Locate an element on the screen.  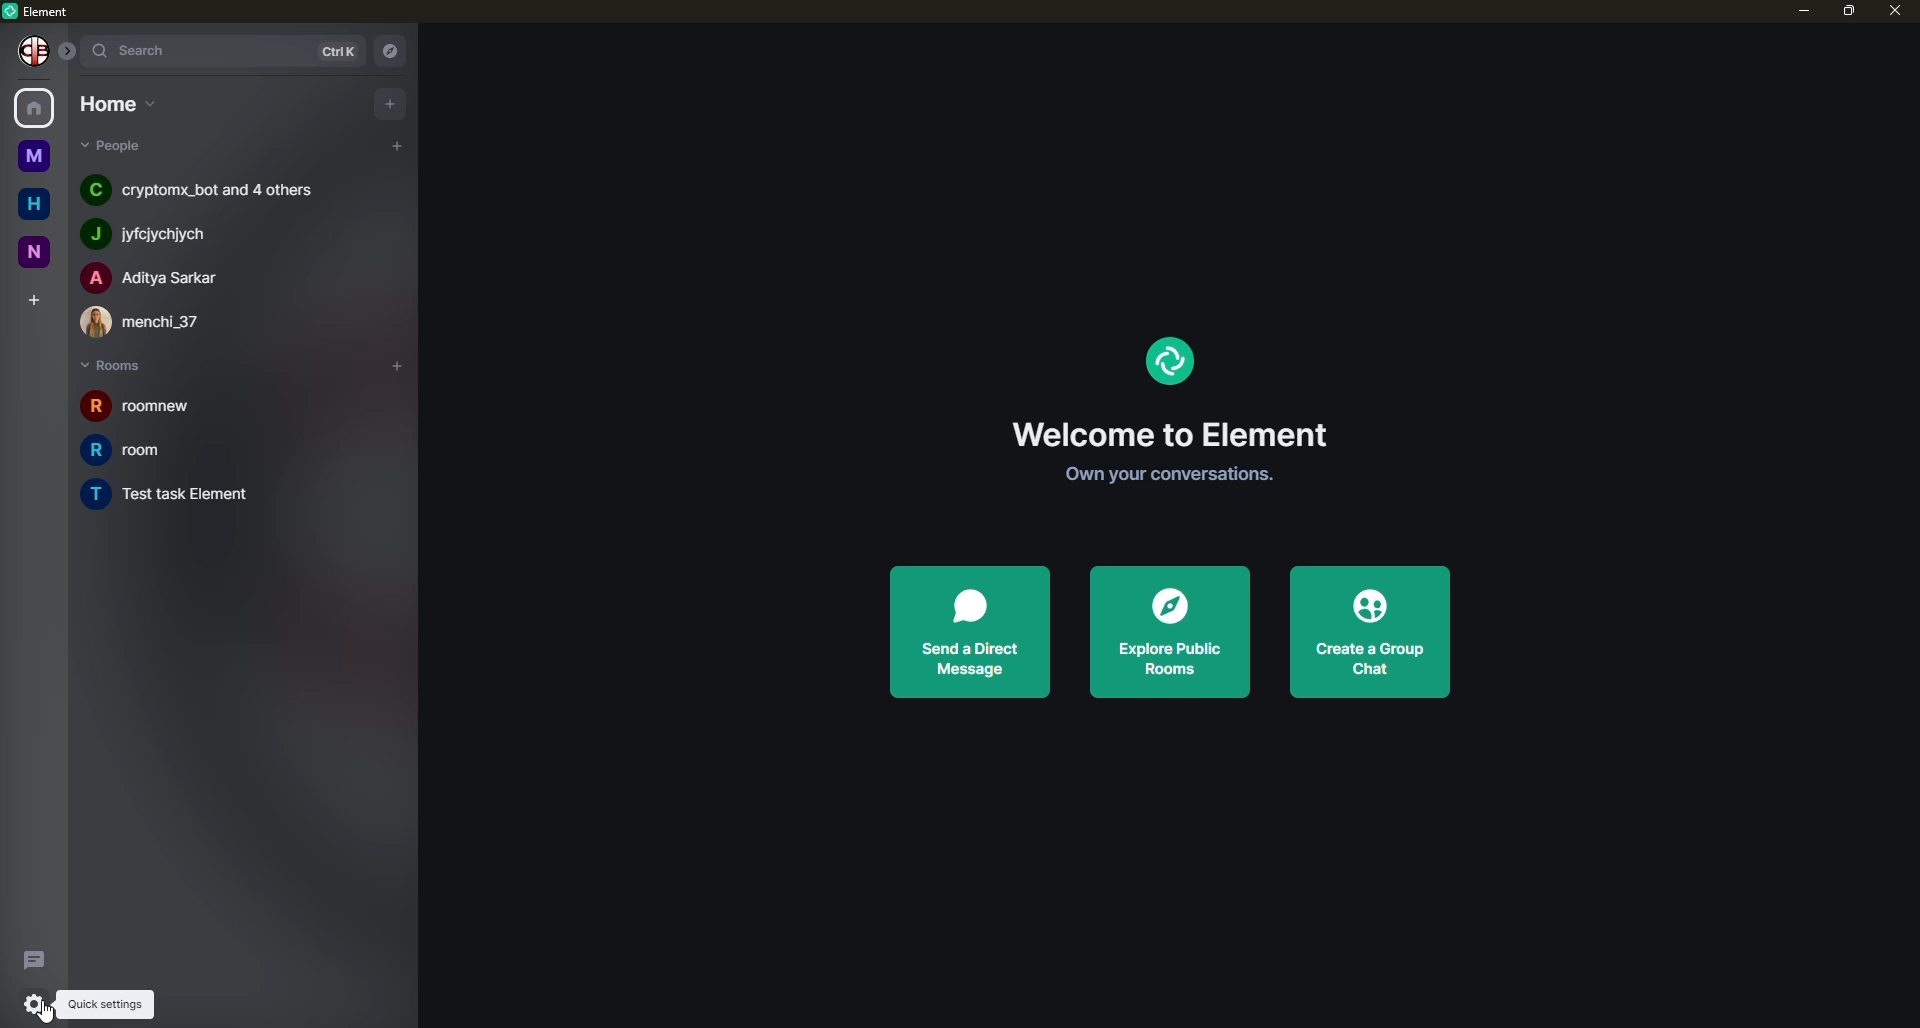
create space is located at coordinates (31, 295).